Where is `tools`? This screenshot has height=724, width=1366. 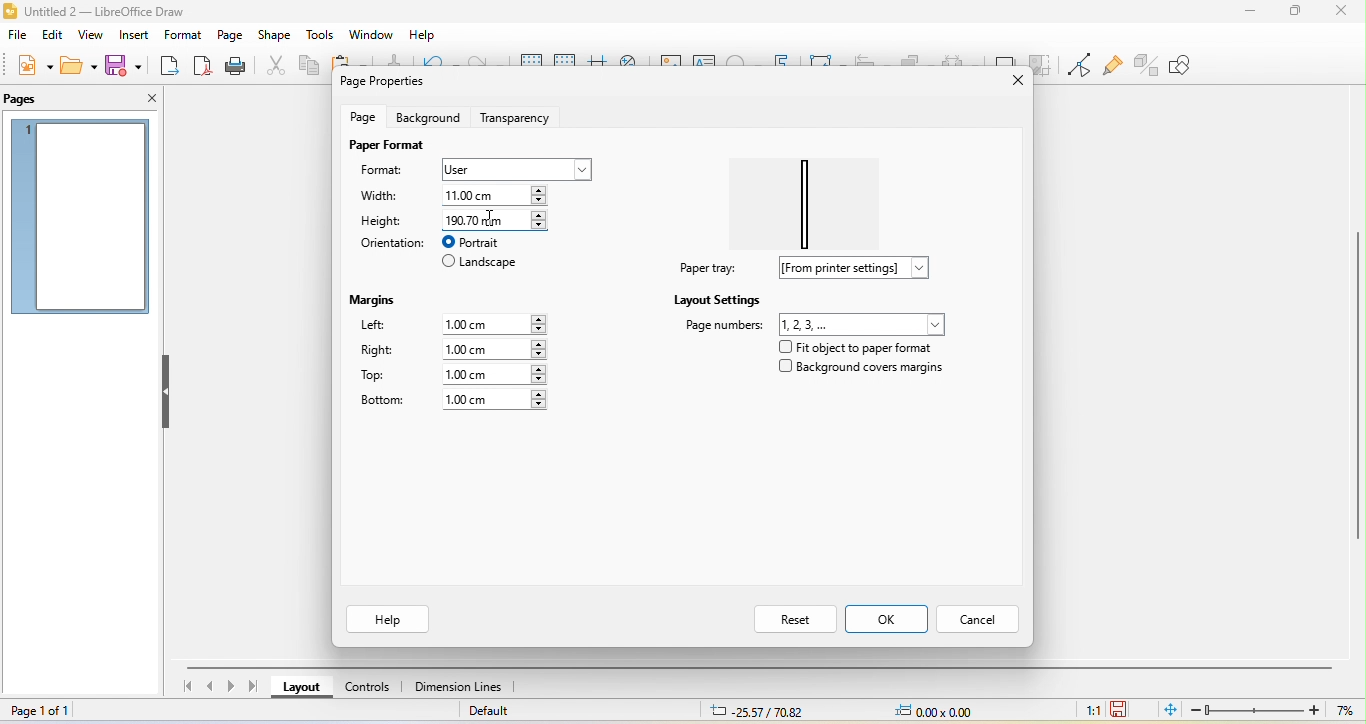 tools is located at coordinates (321, 36).